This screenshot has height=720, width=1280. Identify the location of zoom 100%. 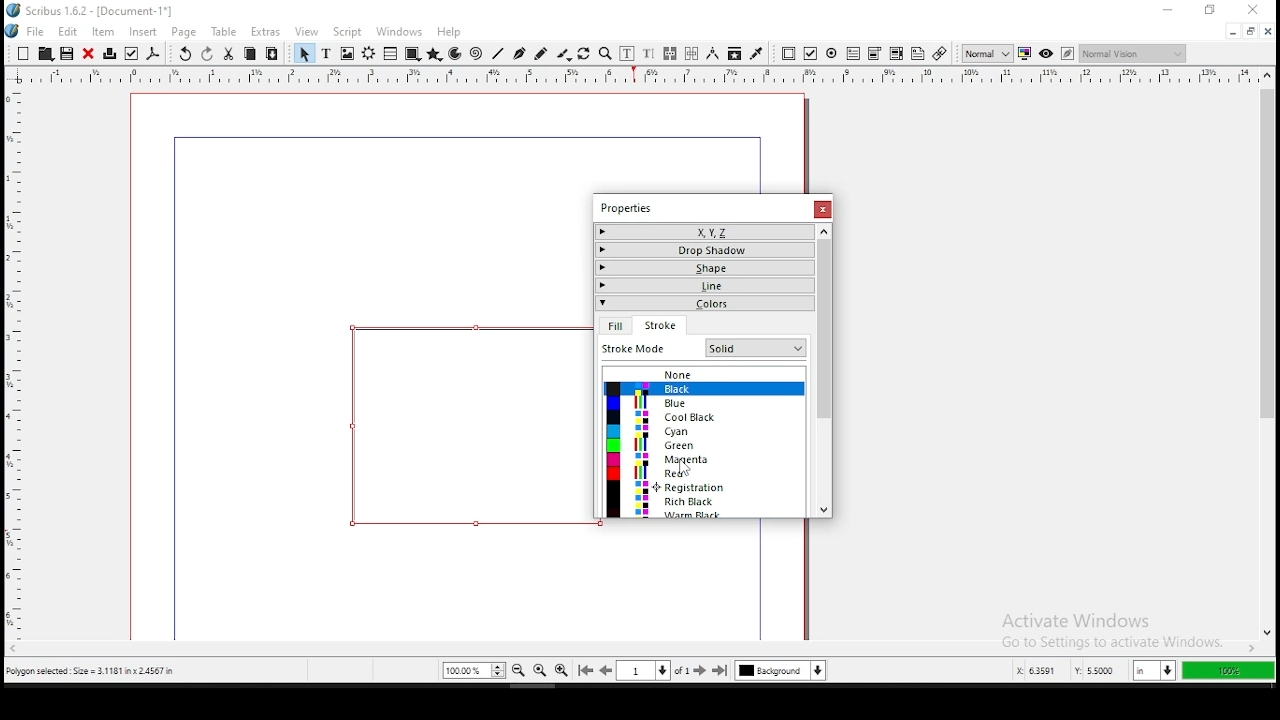
(540, 670).